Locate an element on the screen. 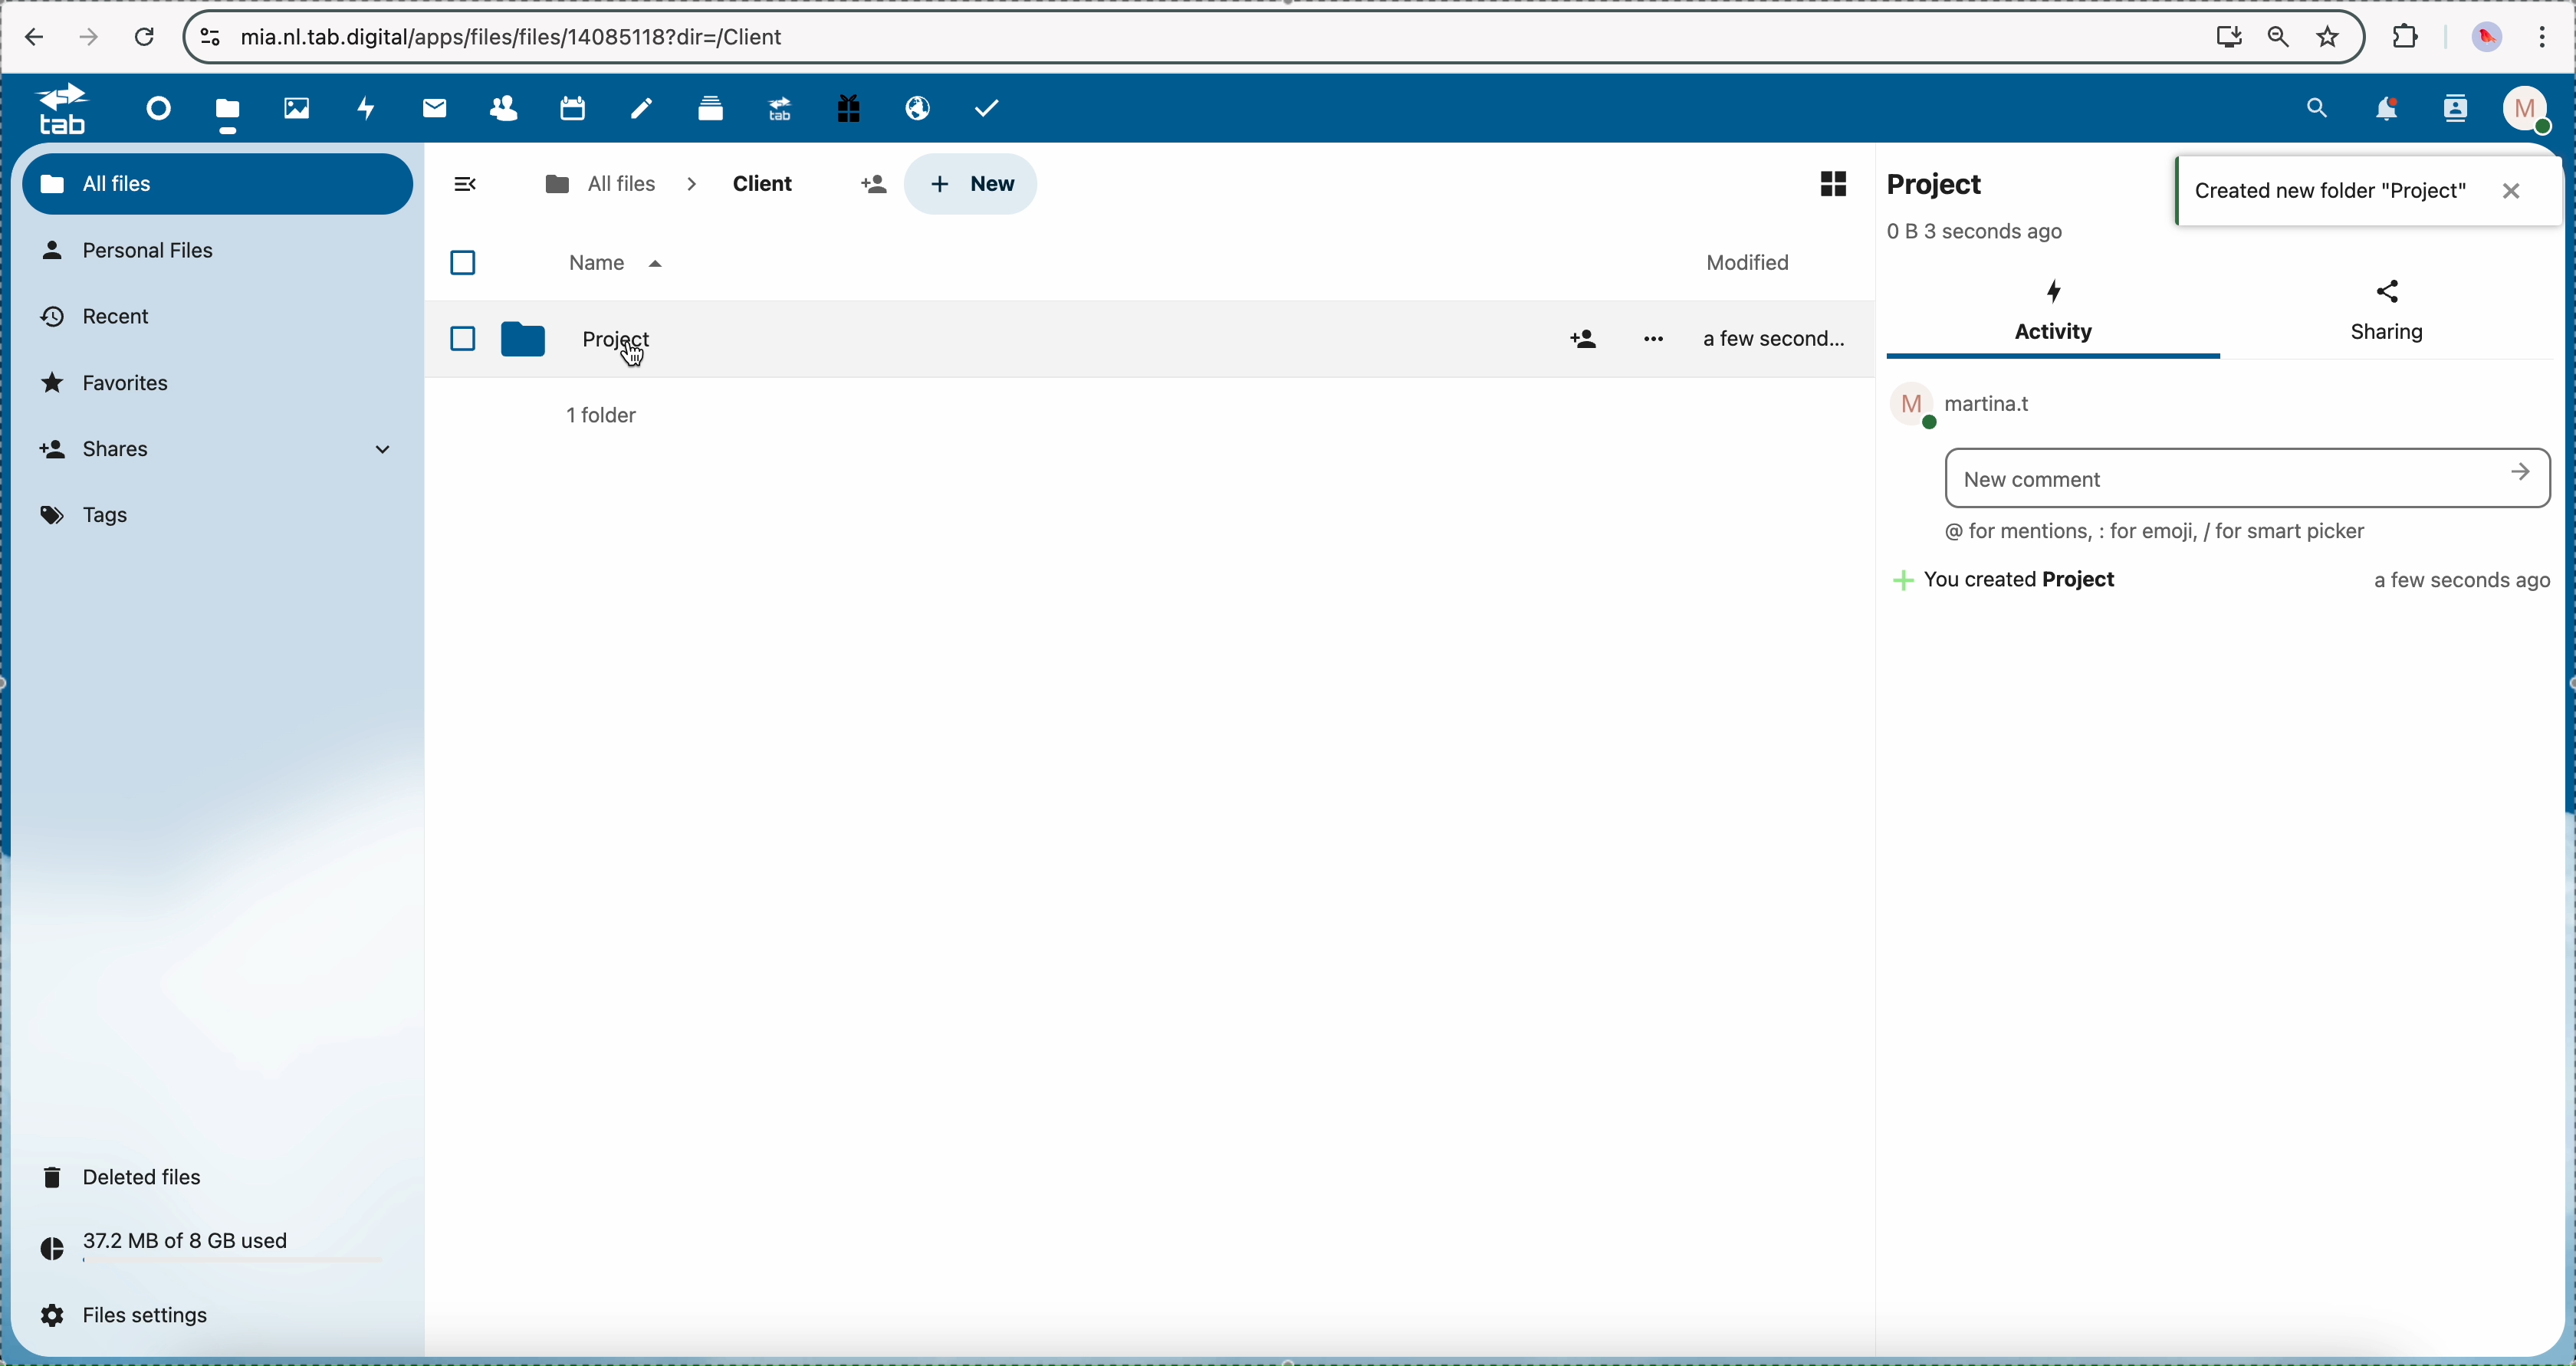 This screenshot has width=2576, height=1366. activity is located at coordinates (369, 108).